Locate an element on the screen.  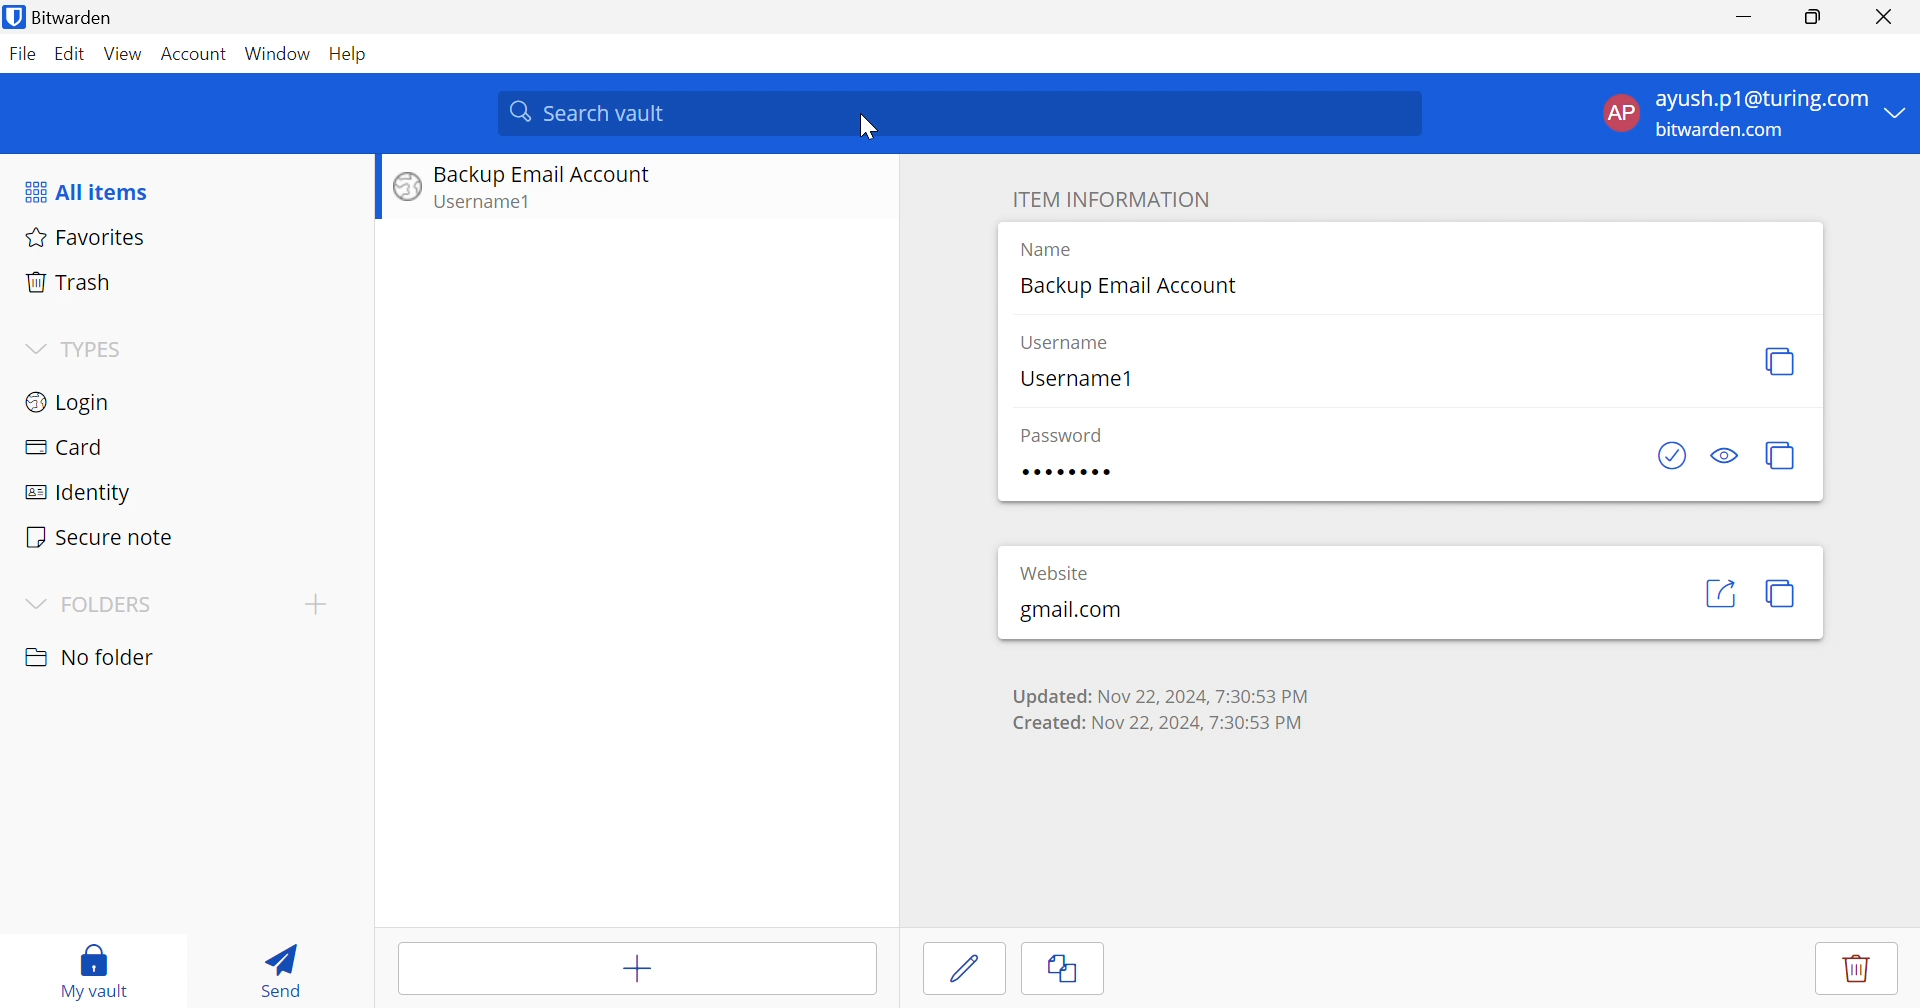
Updated: Nov 22, 2024, 7:30:53 PM
Created: Nov 22, 2024, 7:30:53 PM is located at coordinates (1148, 708).